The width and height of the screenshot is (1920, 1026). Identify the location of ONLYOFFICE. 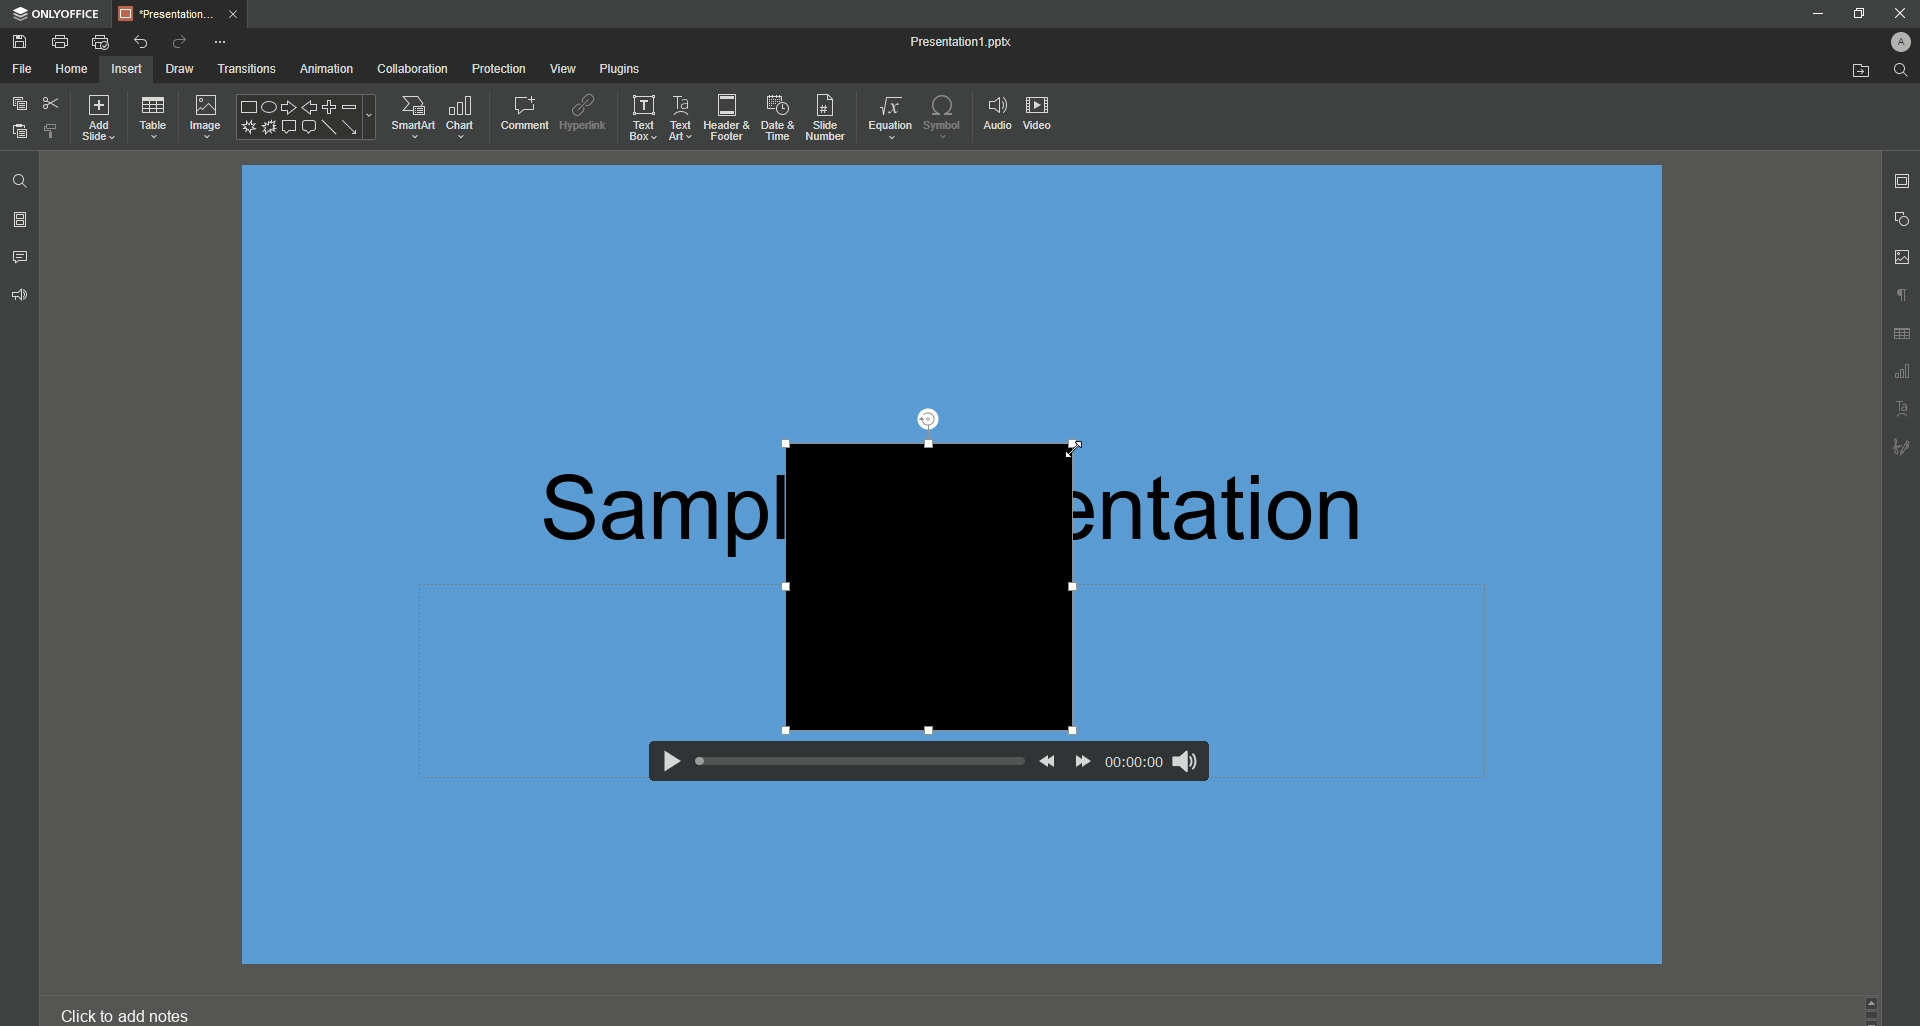
(58, 11).